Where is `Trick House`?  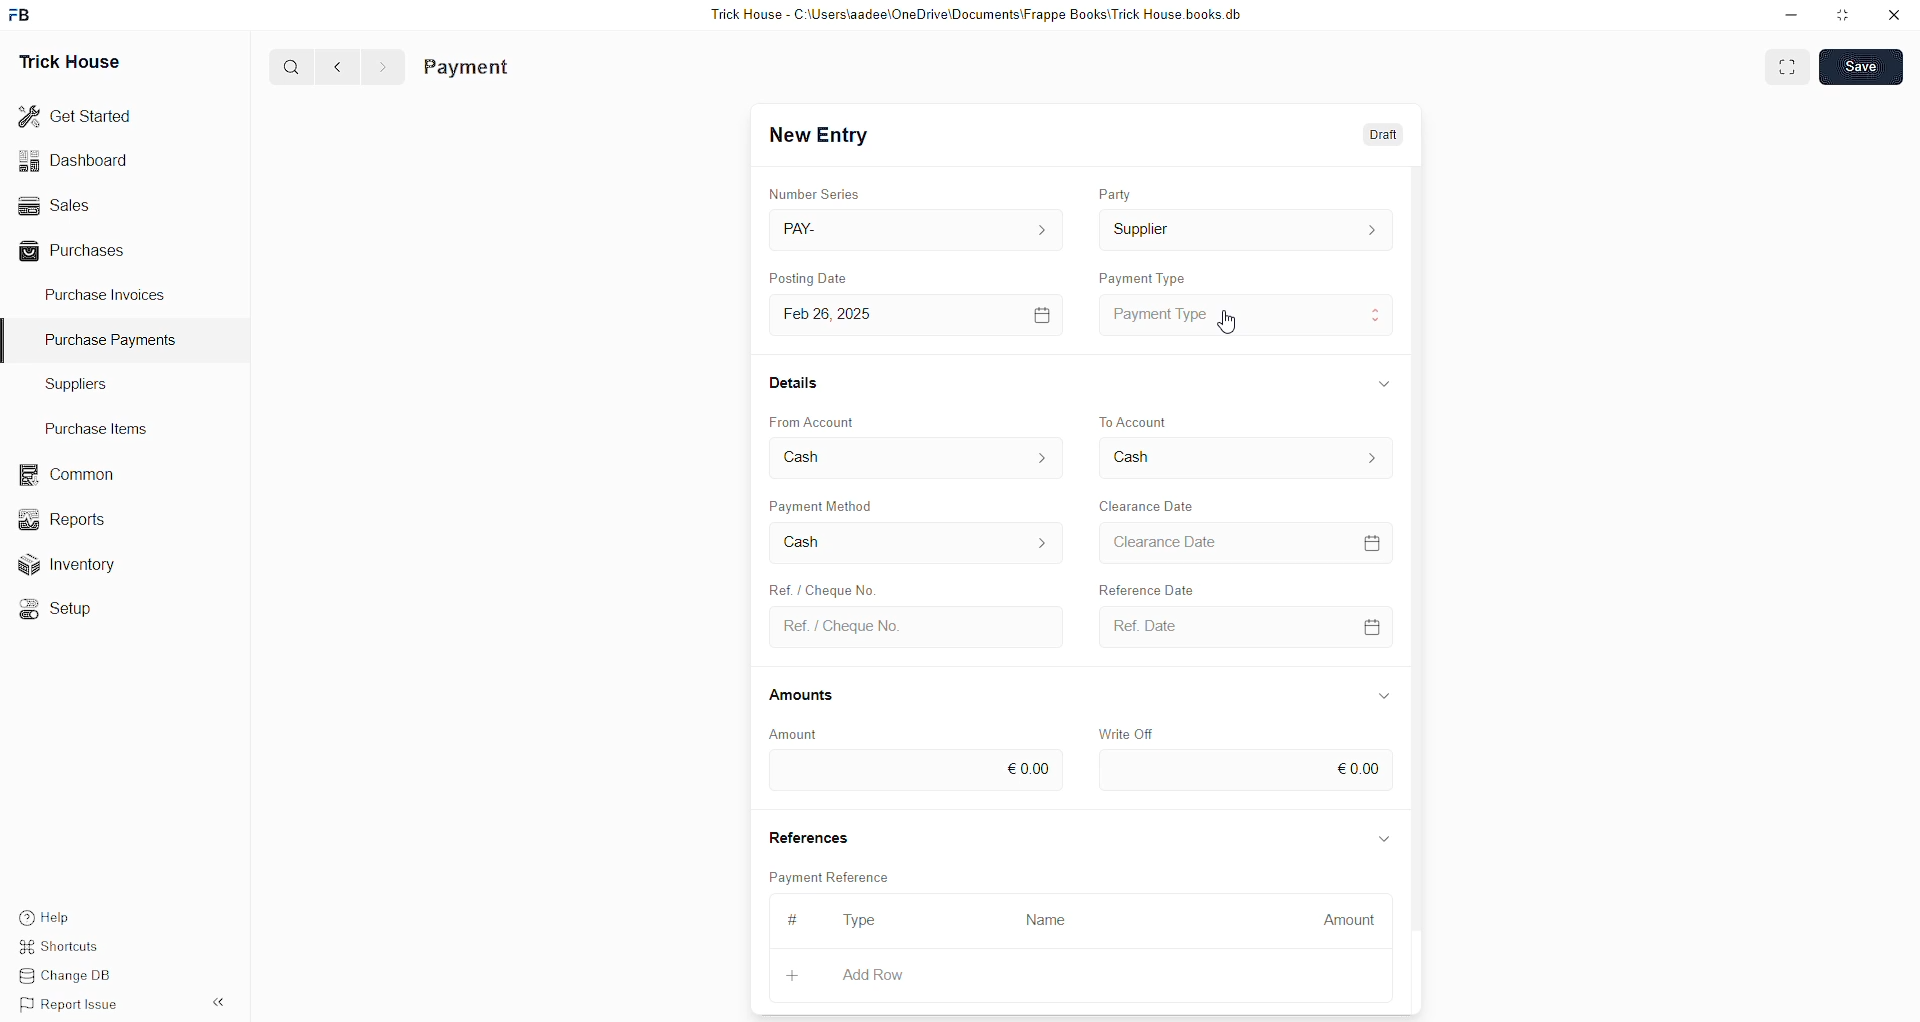
Trick House is located at coordinates (72, 58).